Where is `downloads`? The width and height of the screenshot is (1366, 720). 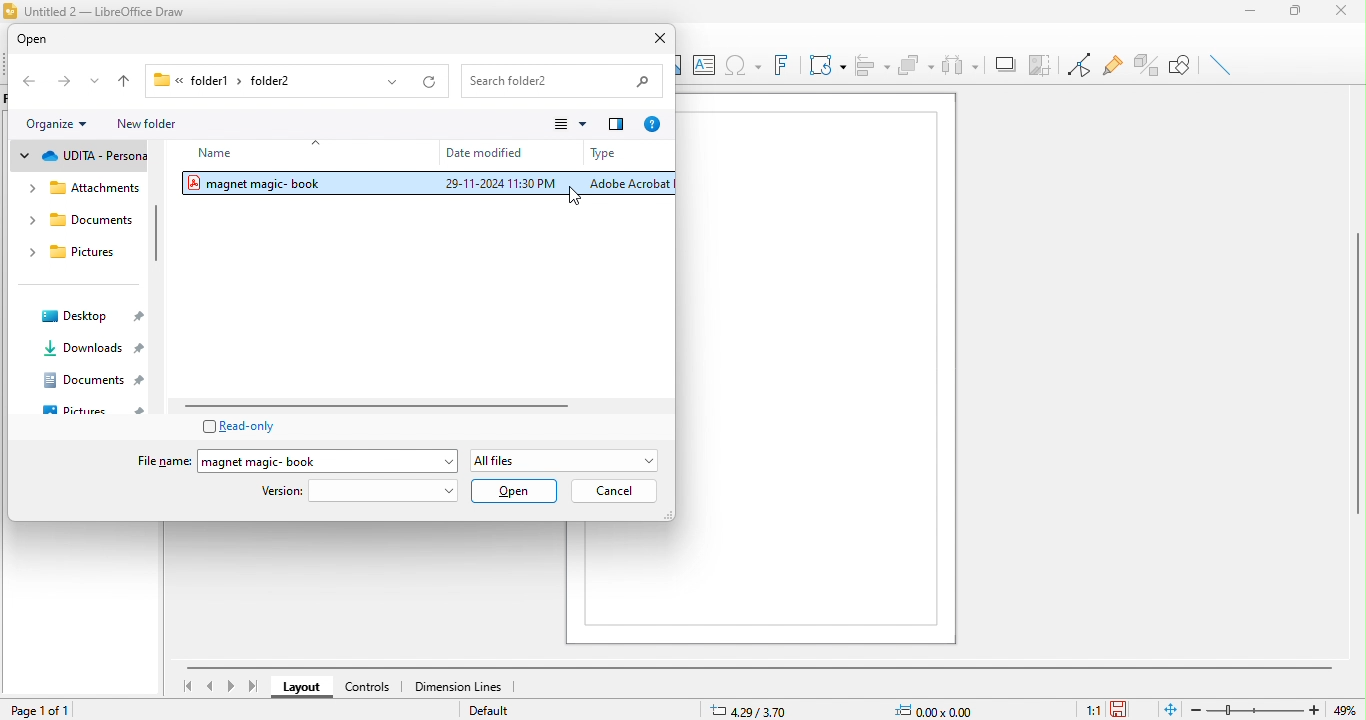
downloads is located at coordinates (90, 347).